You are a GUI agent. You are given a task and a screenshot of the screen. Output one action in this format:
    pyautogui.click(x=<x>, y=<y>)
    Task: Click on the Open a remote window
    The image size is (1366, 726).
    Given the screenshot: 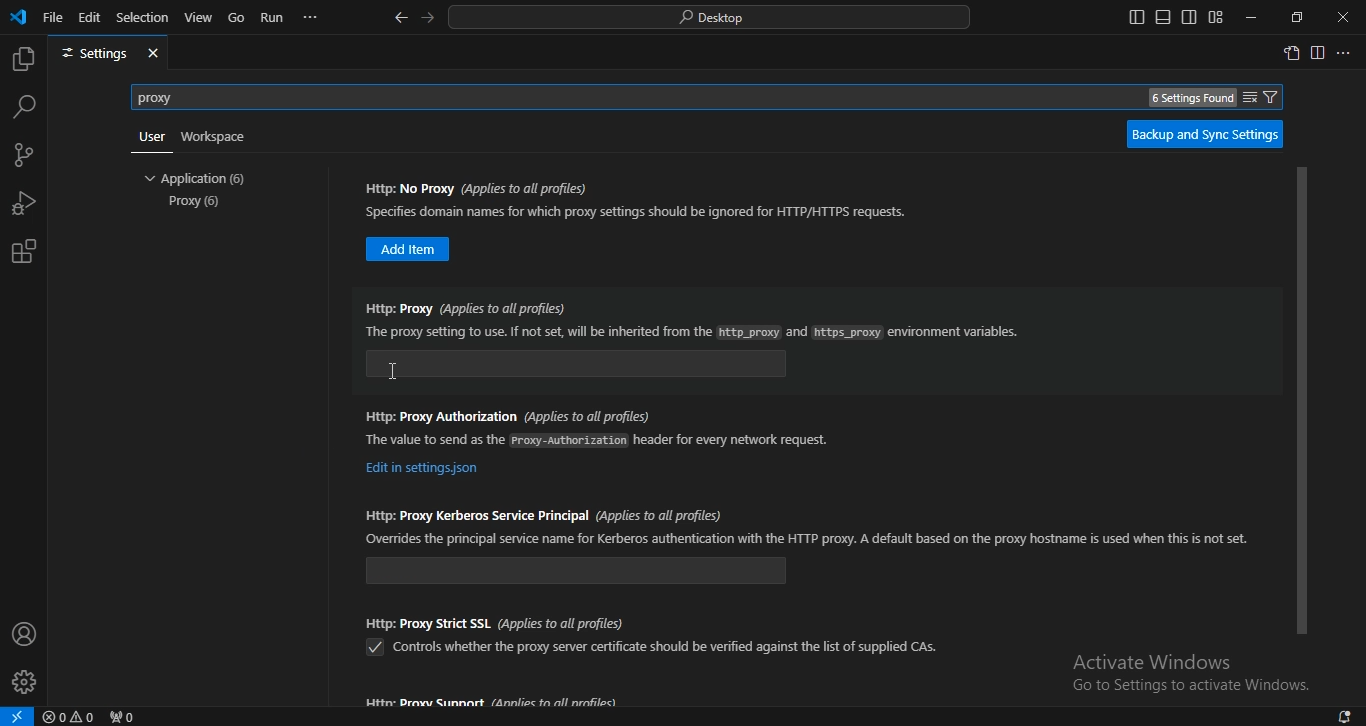 What is the action you would take?
    pyautogui.click(x=18, y=715)
    